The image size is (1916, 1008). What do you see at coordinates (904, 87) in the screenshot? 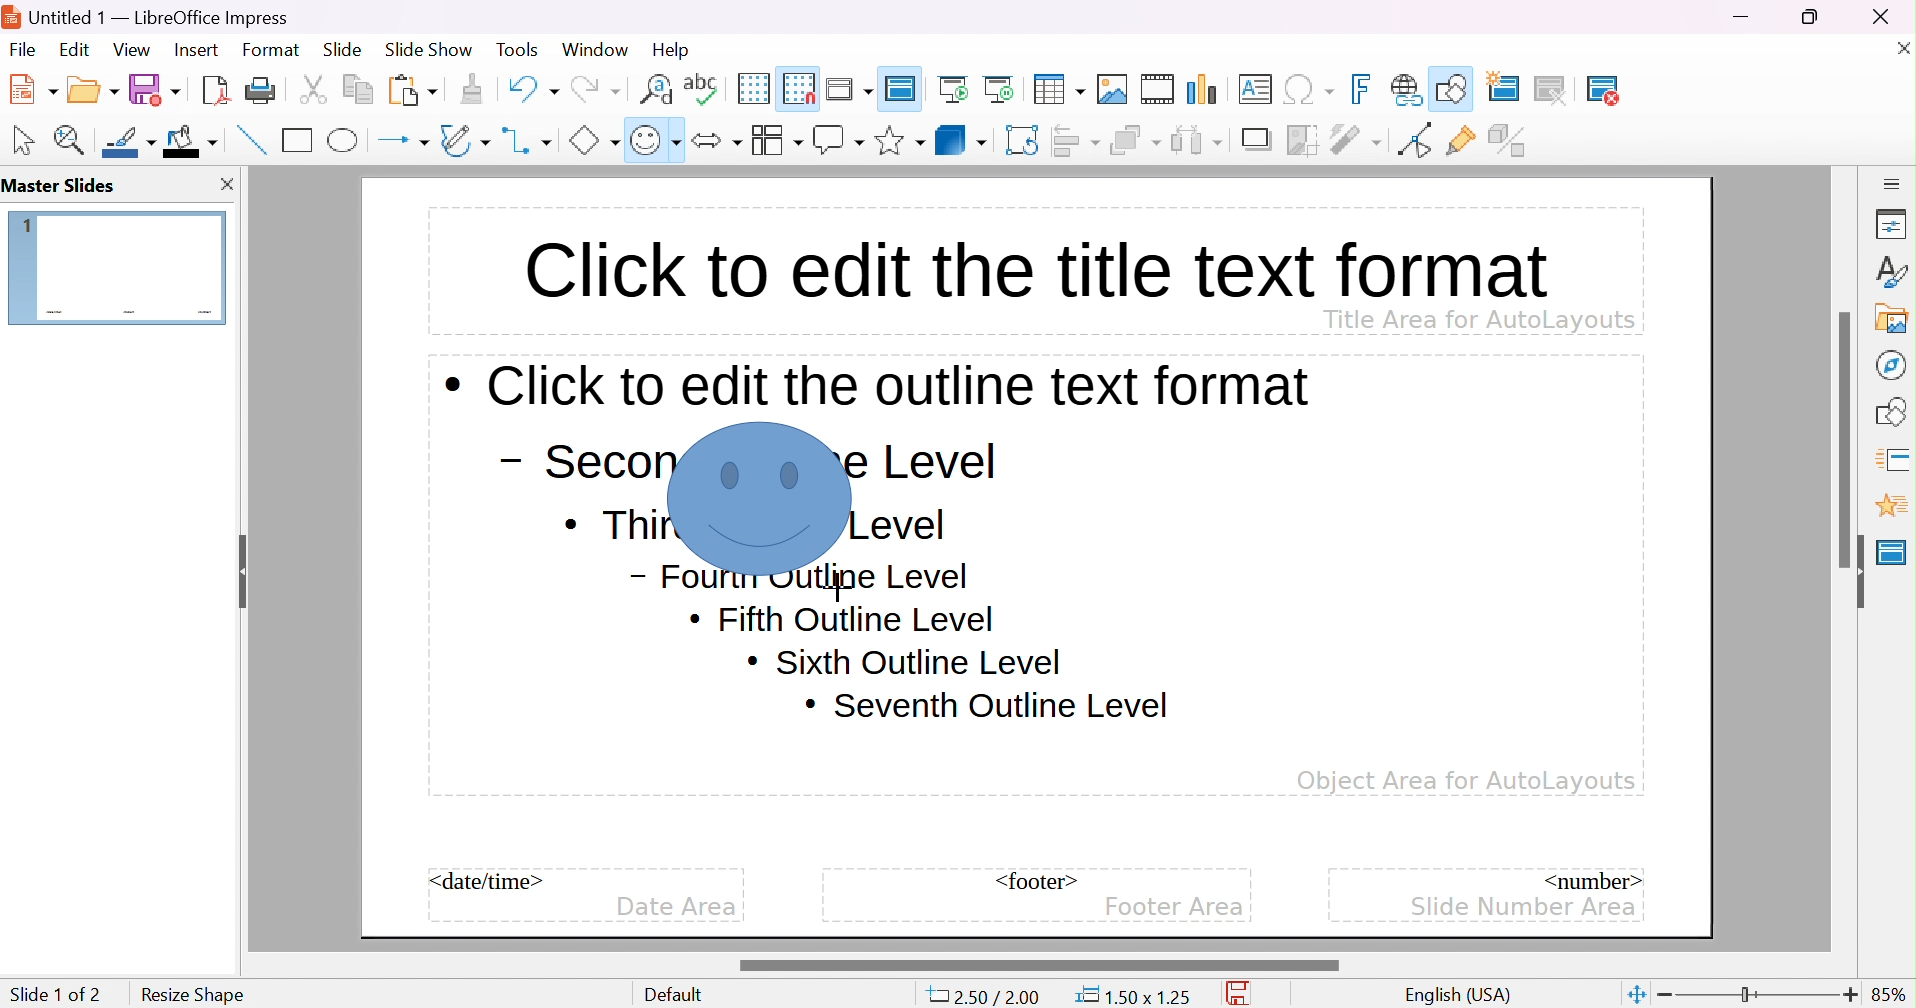
I see `master slide` at bounding box center [904, 87].